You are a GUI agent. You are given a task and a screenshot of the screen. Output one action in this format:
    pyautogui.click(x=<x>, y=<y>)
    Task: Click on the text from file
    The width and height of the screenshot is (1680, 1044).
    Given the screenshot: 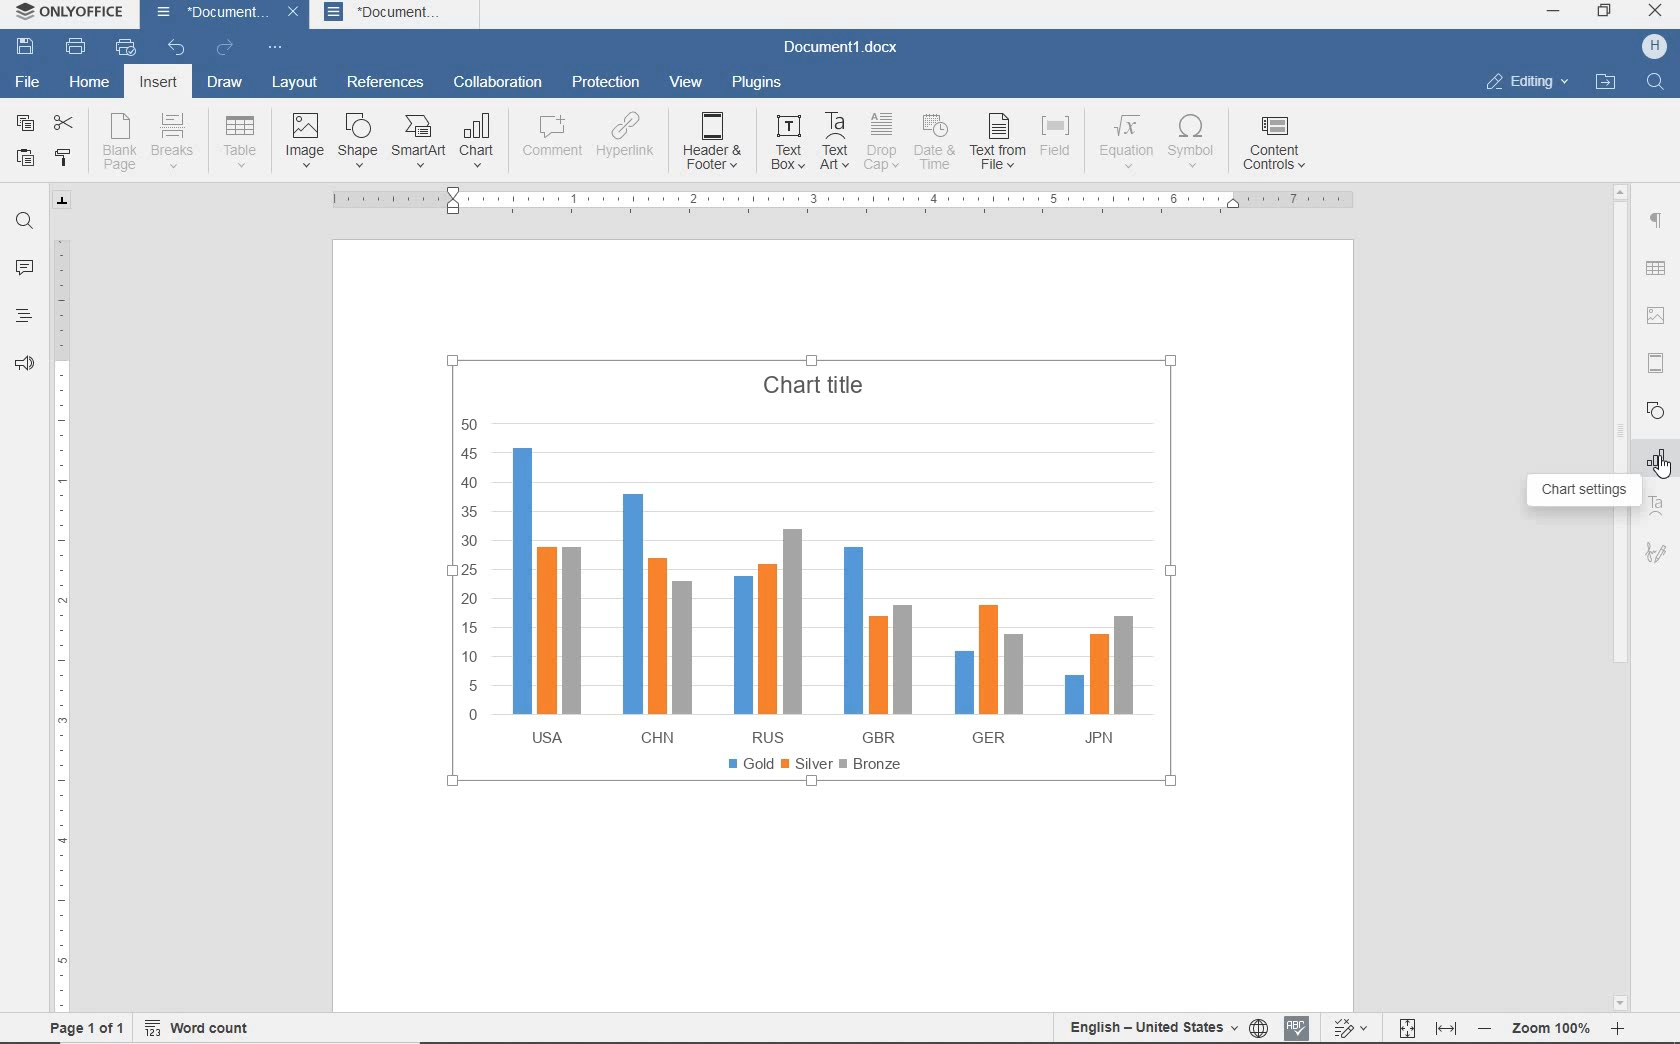 What is the action you would take?
    pyautogui.click(x=999, y=143)
    